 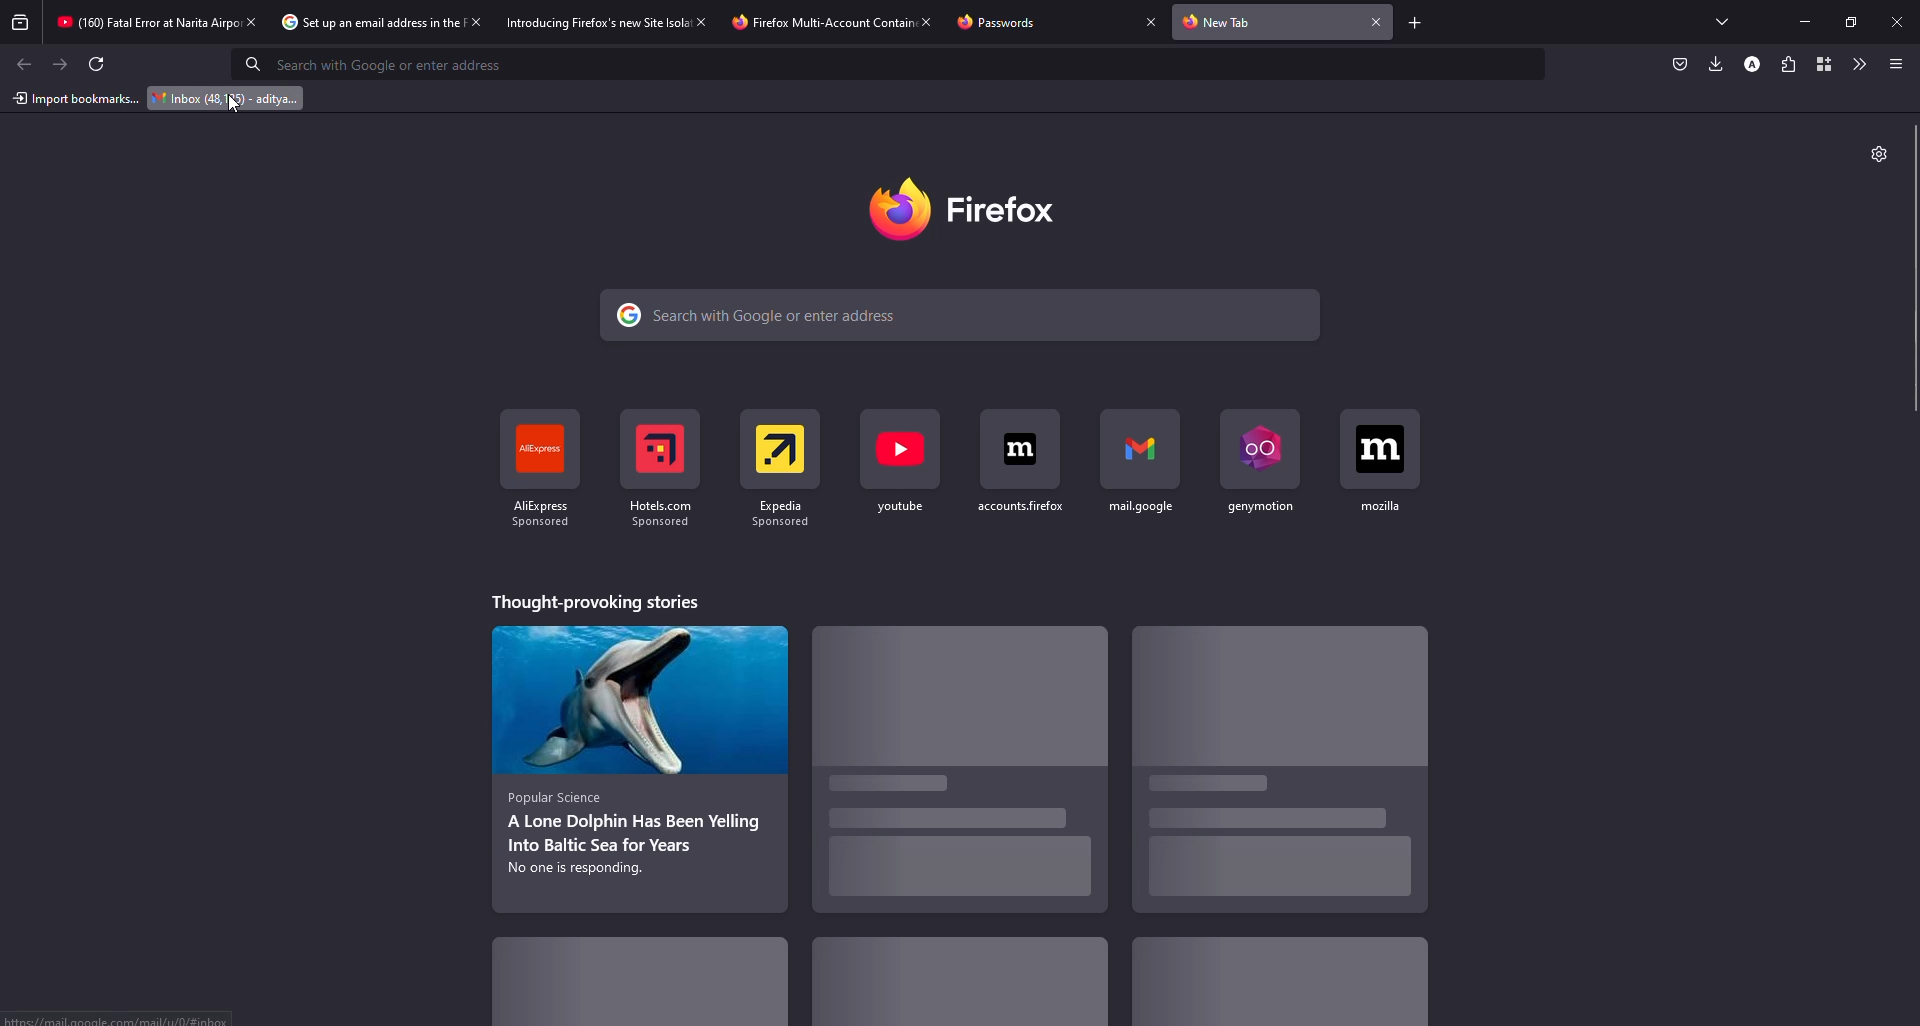 I want to click on accounts.firefox, so click(x=1020, y=509).